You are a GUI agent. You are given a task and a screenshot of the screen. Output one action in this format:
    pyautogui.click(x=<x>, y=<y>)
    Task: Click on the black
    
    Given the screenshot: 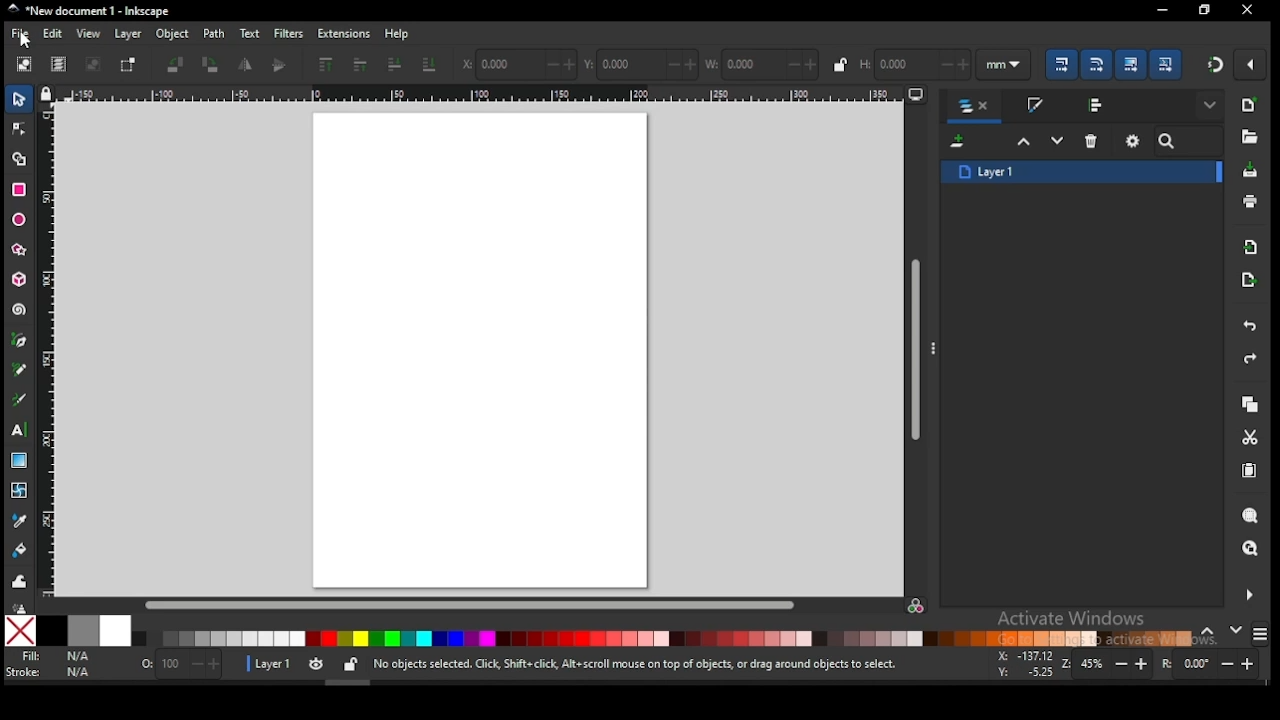 What is the action you would take?
    pyautogui.click(x=52, y=631)
    